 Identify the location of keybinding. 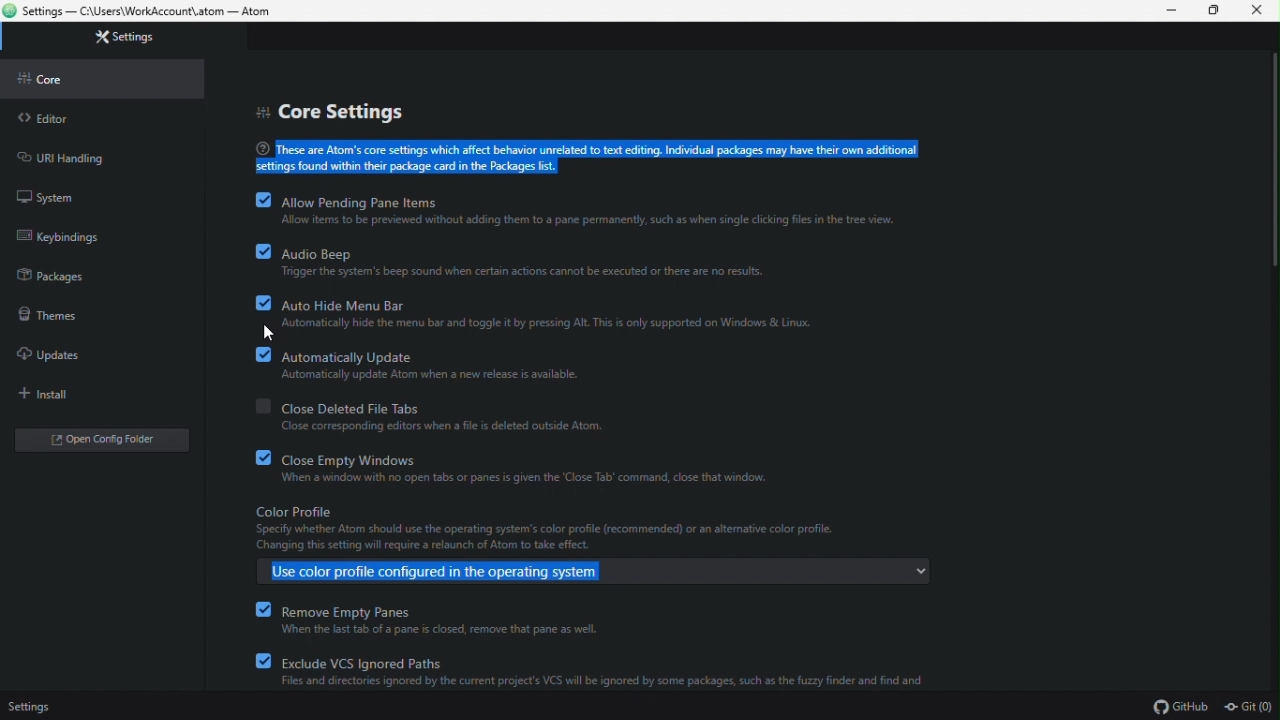
(57, 236).